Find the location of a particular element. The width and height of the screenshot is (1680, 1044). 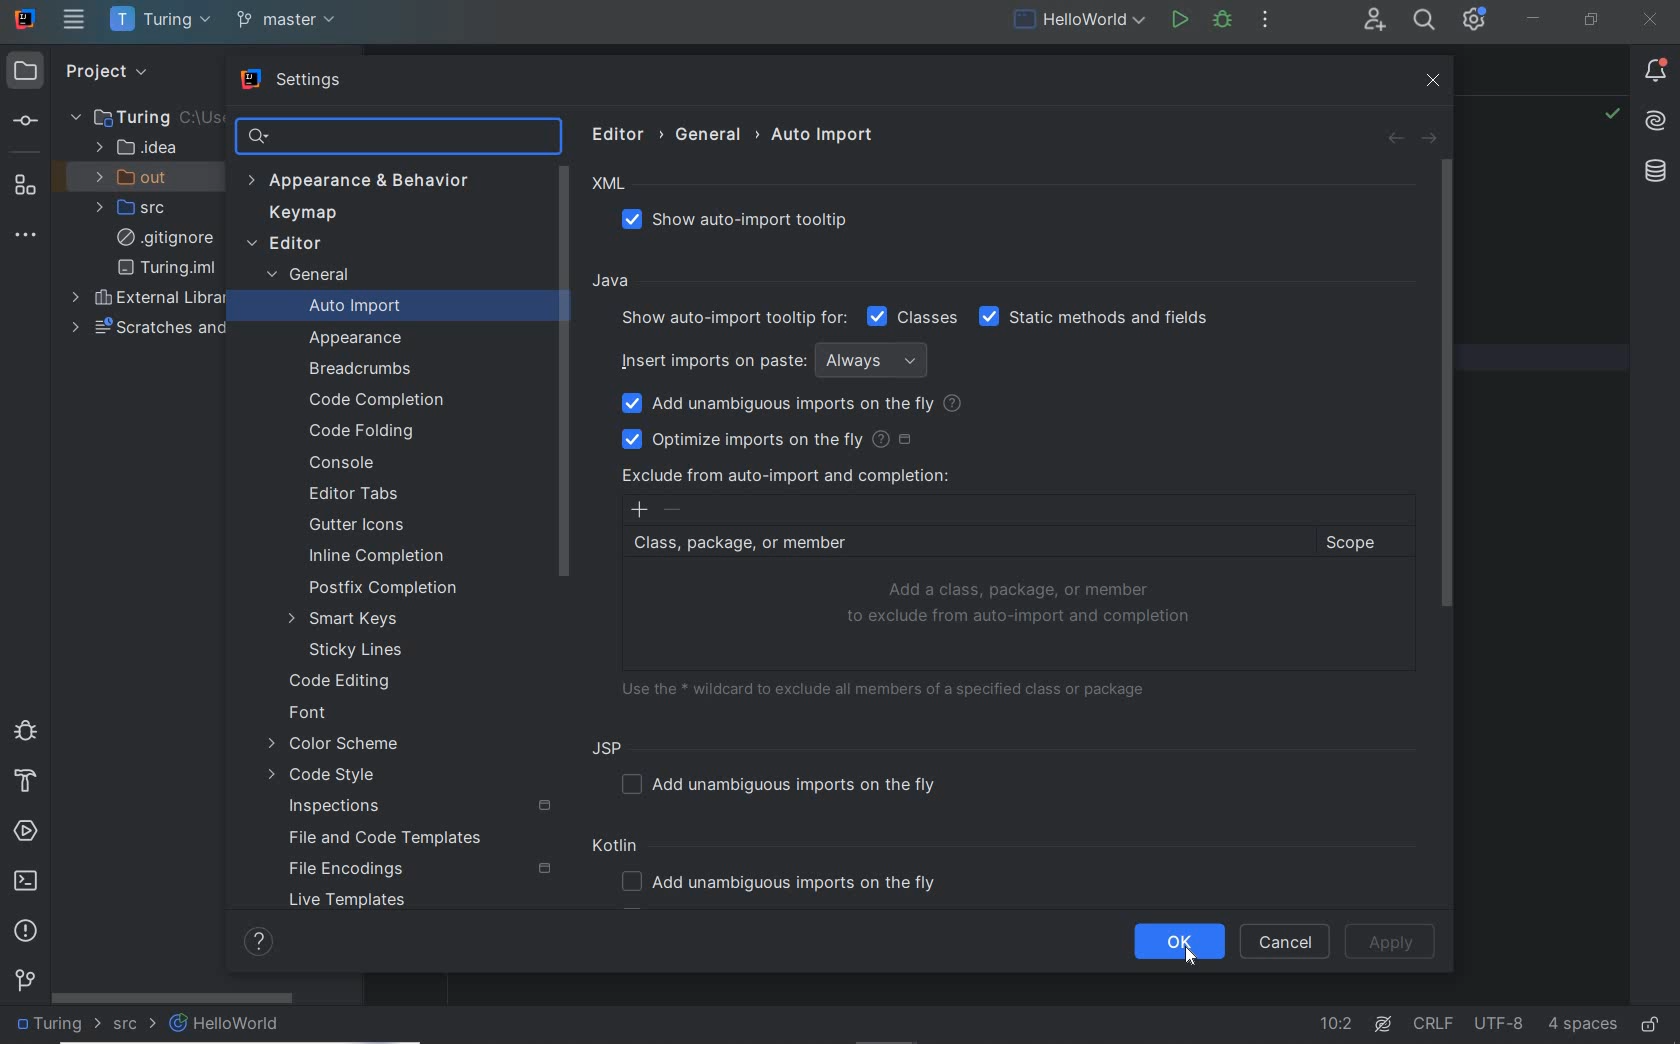

project is located at coordinates (102, 70).